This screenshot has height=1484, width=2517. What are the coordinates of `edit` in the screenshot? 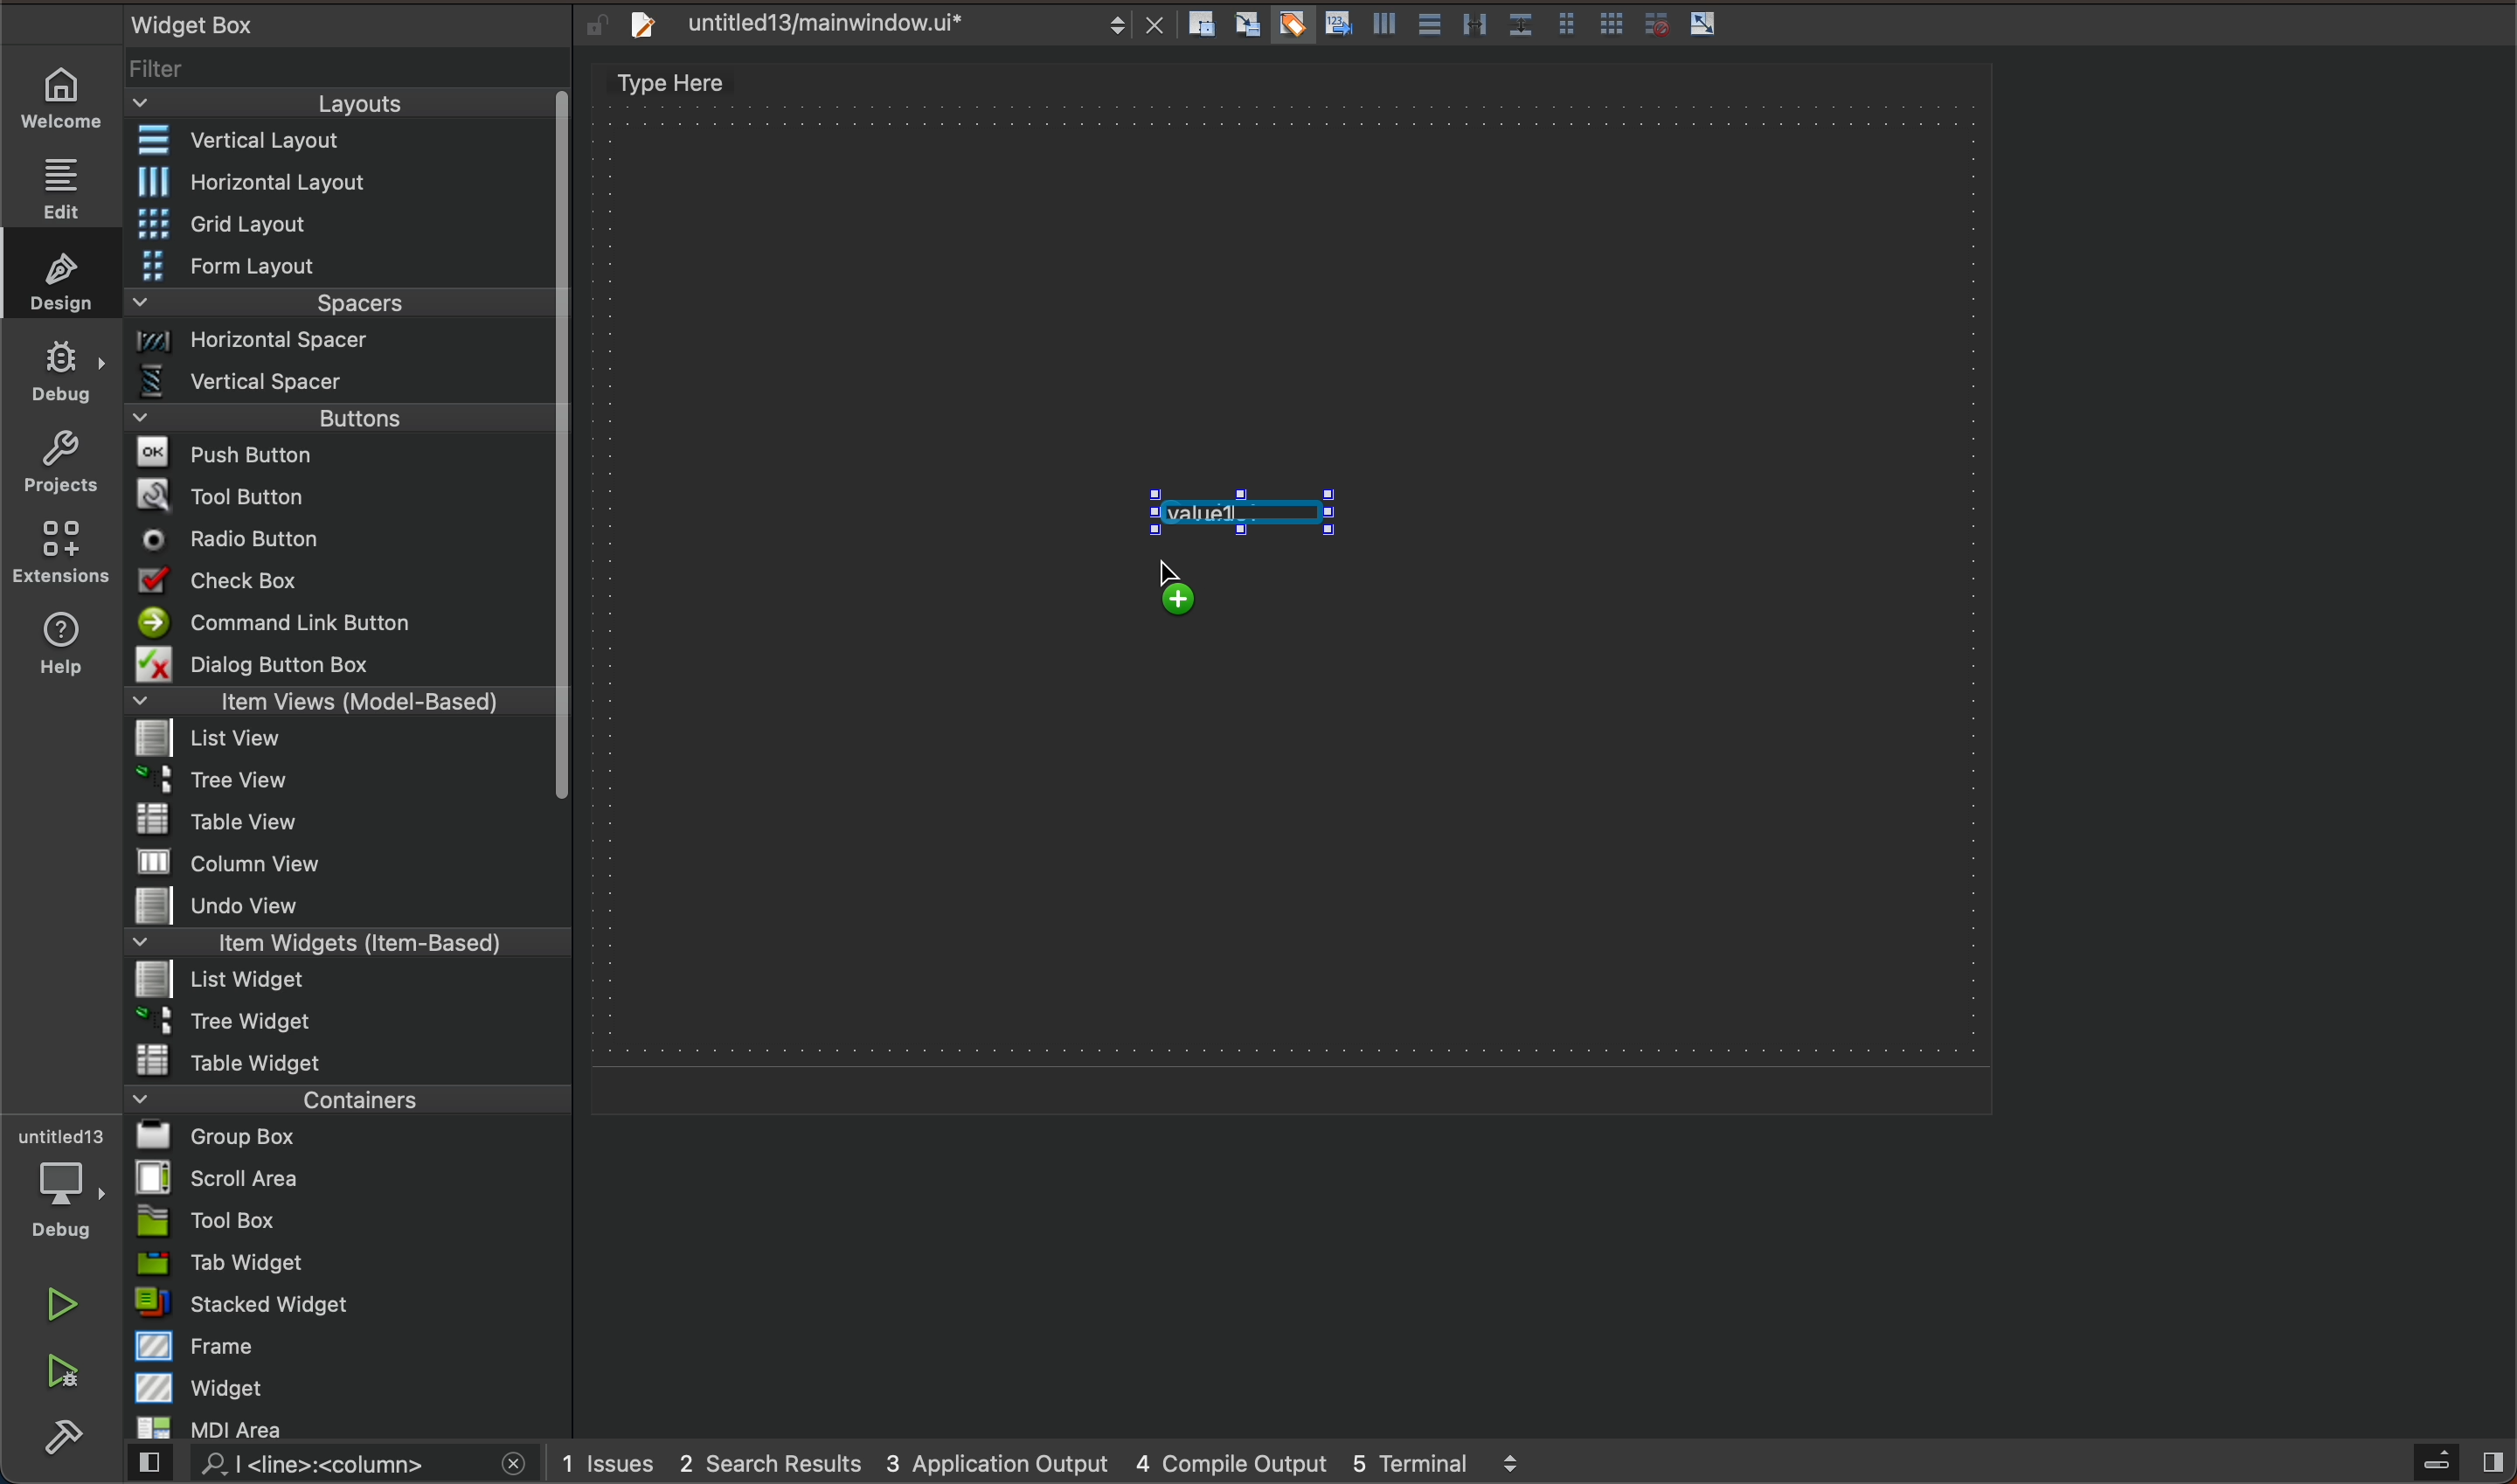 It's located at (71, 181).